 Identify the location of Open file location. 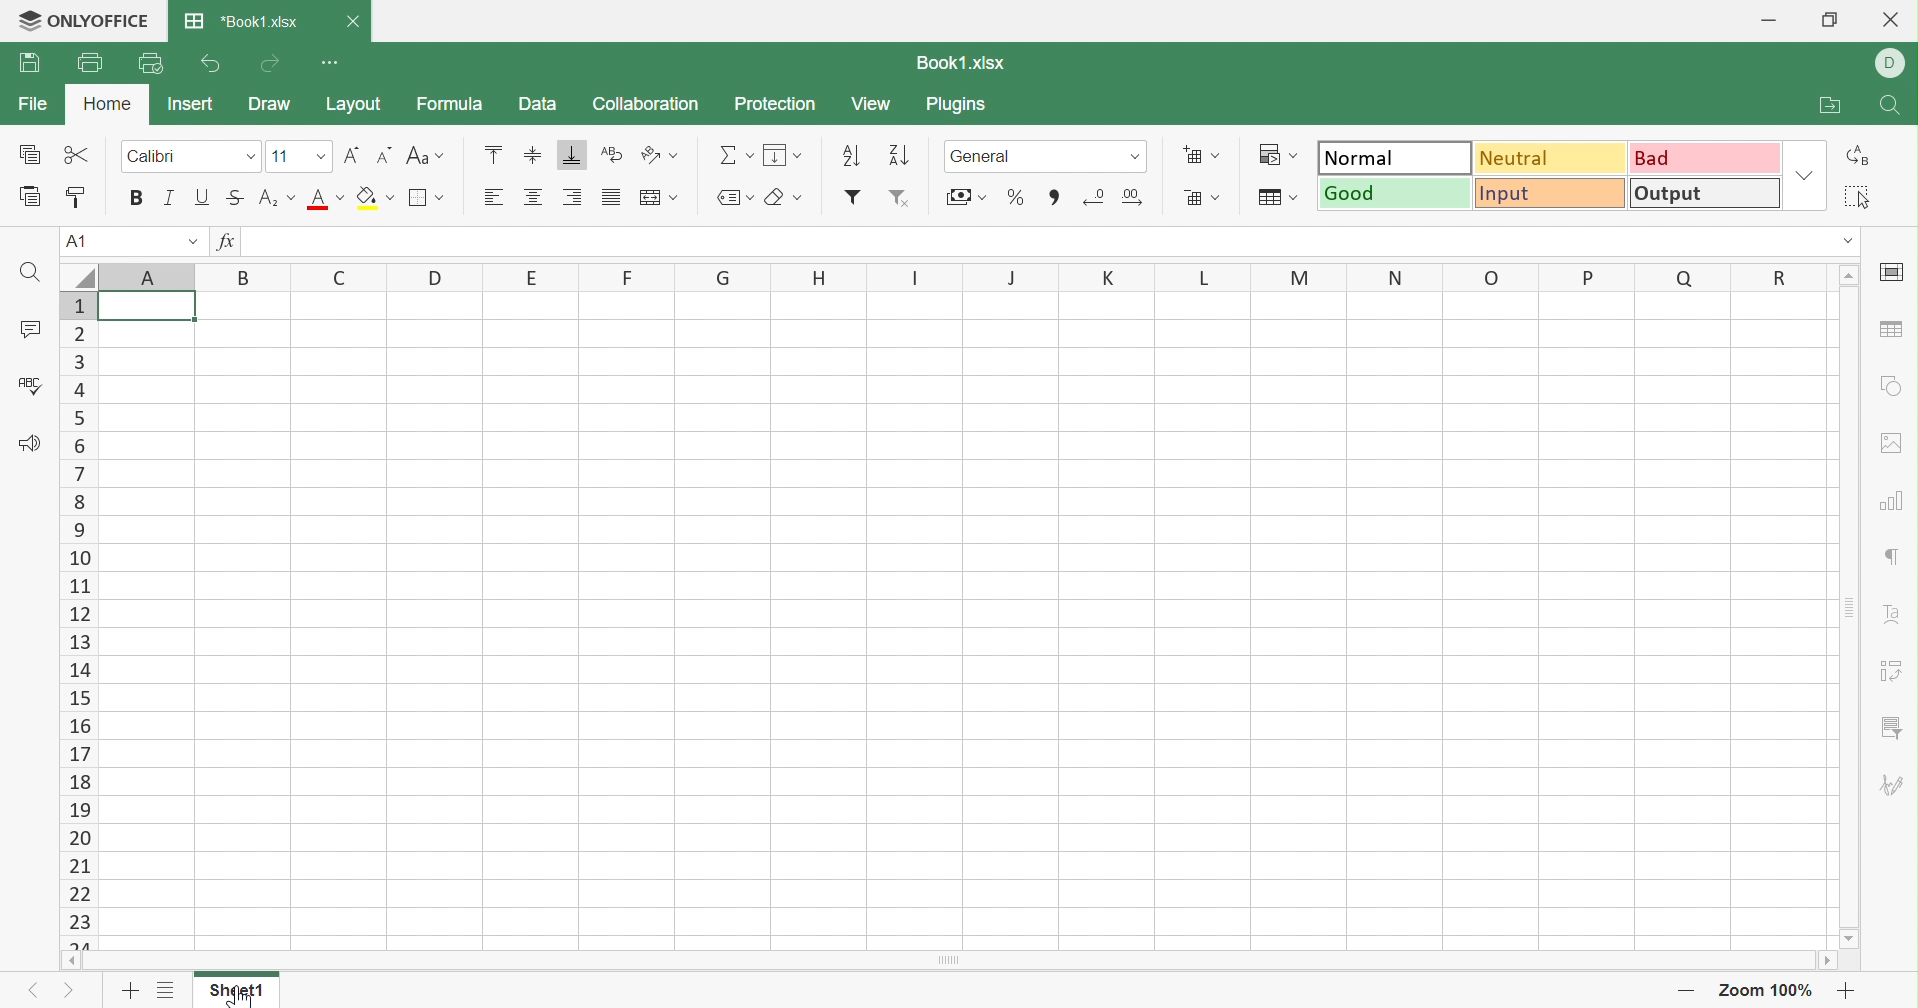
(1832, 103).